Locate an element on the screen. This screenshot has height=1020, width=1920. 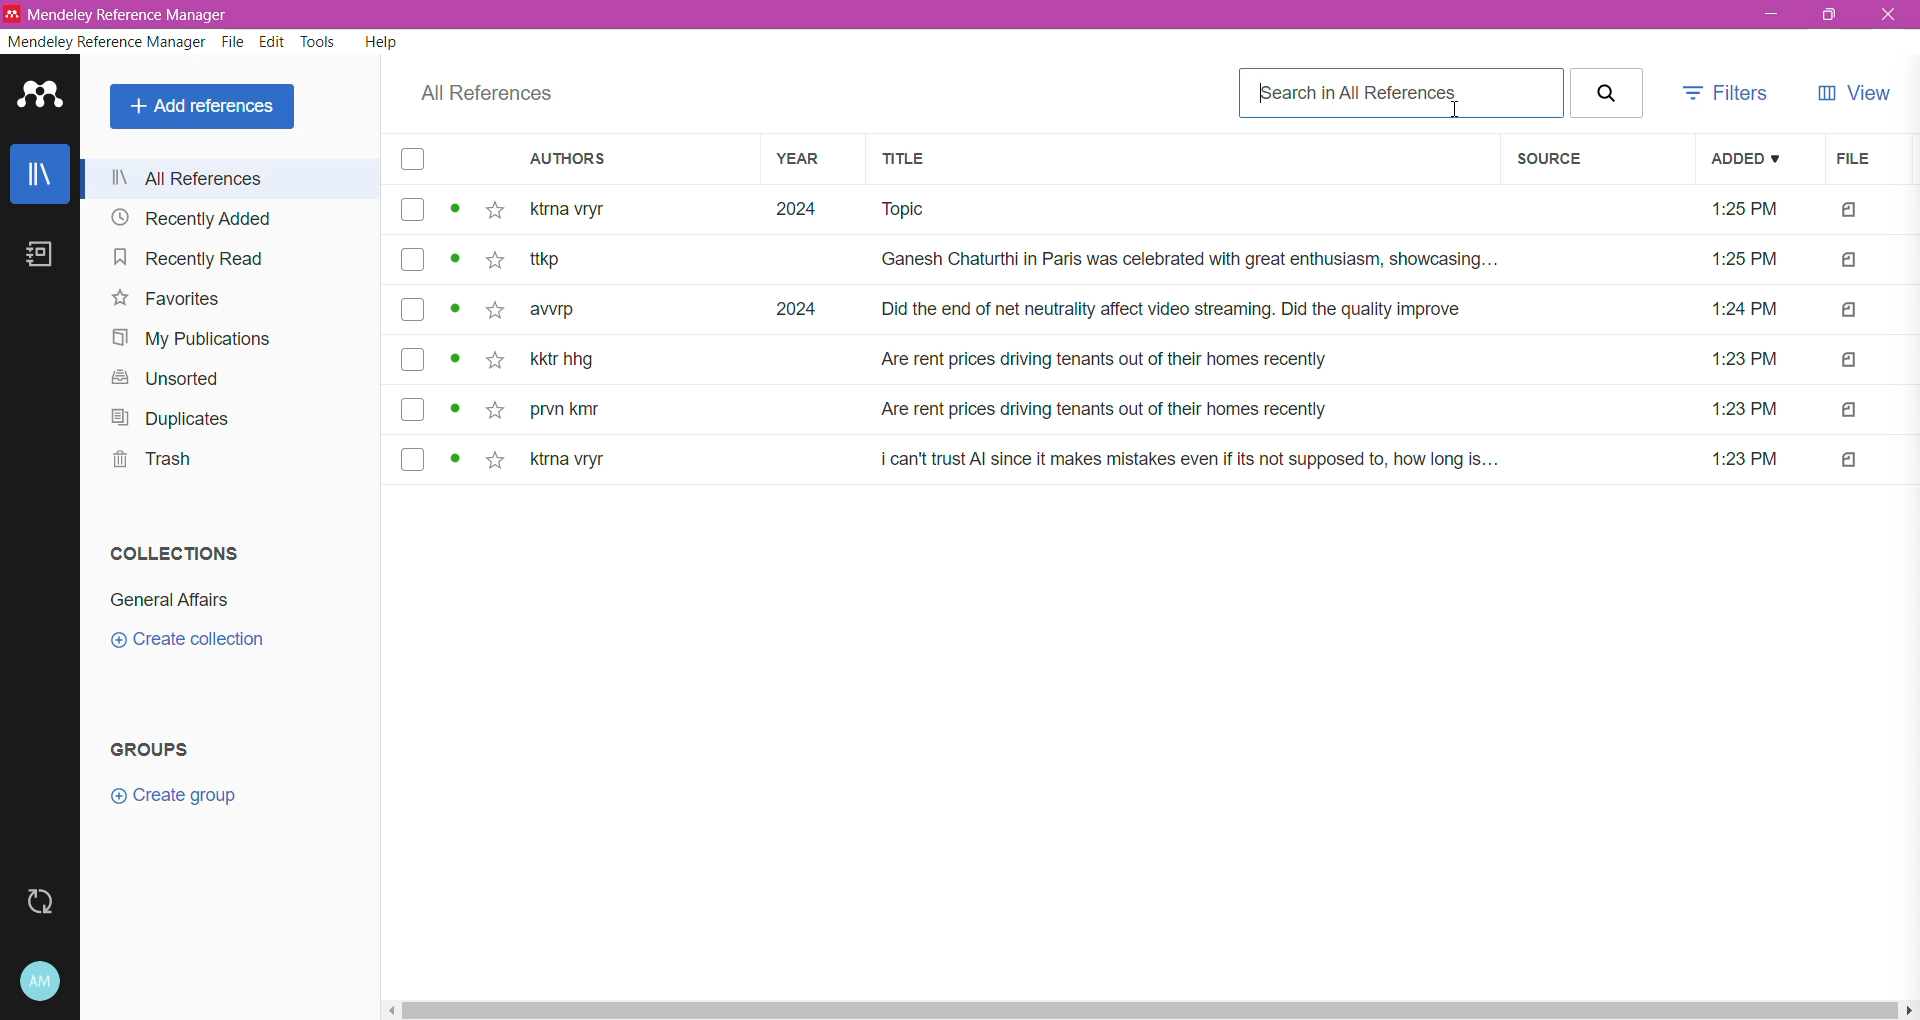
7 kta vryr 2024 Topic 1:25PM is located at coordinates (1165, 213).